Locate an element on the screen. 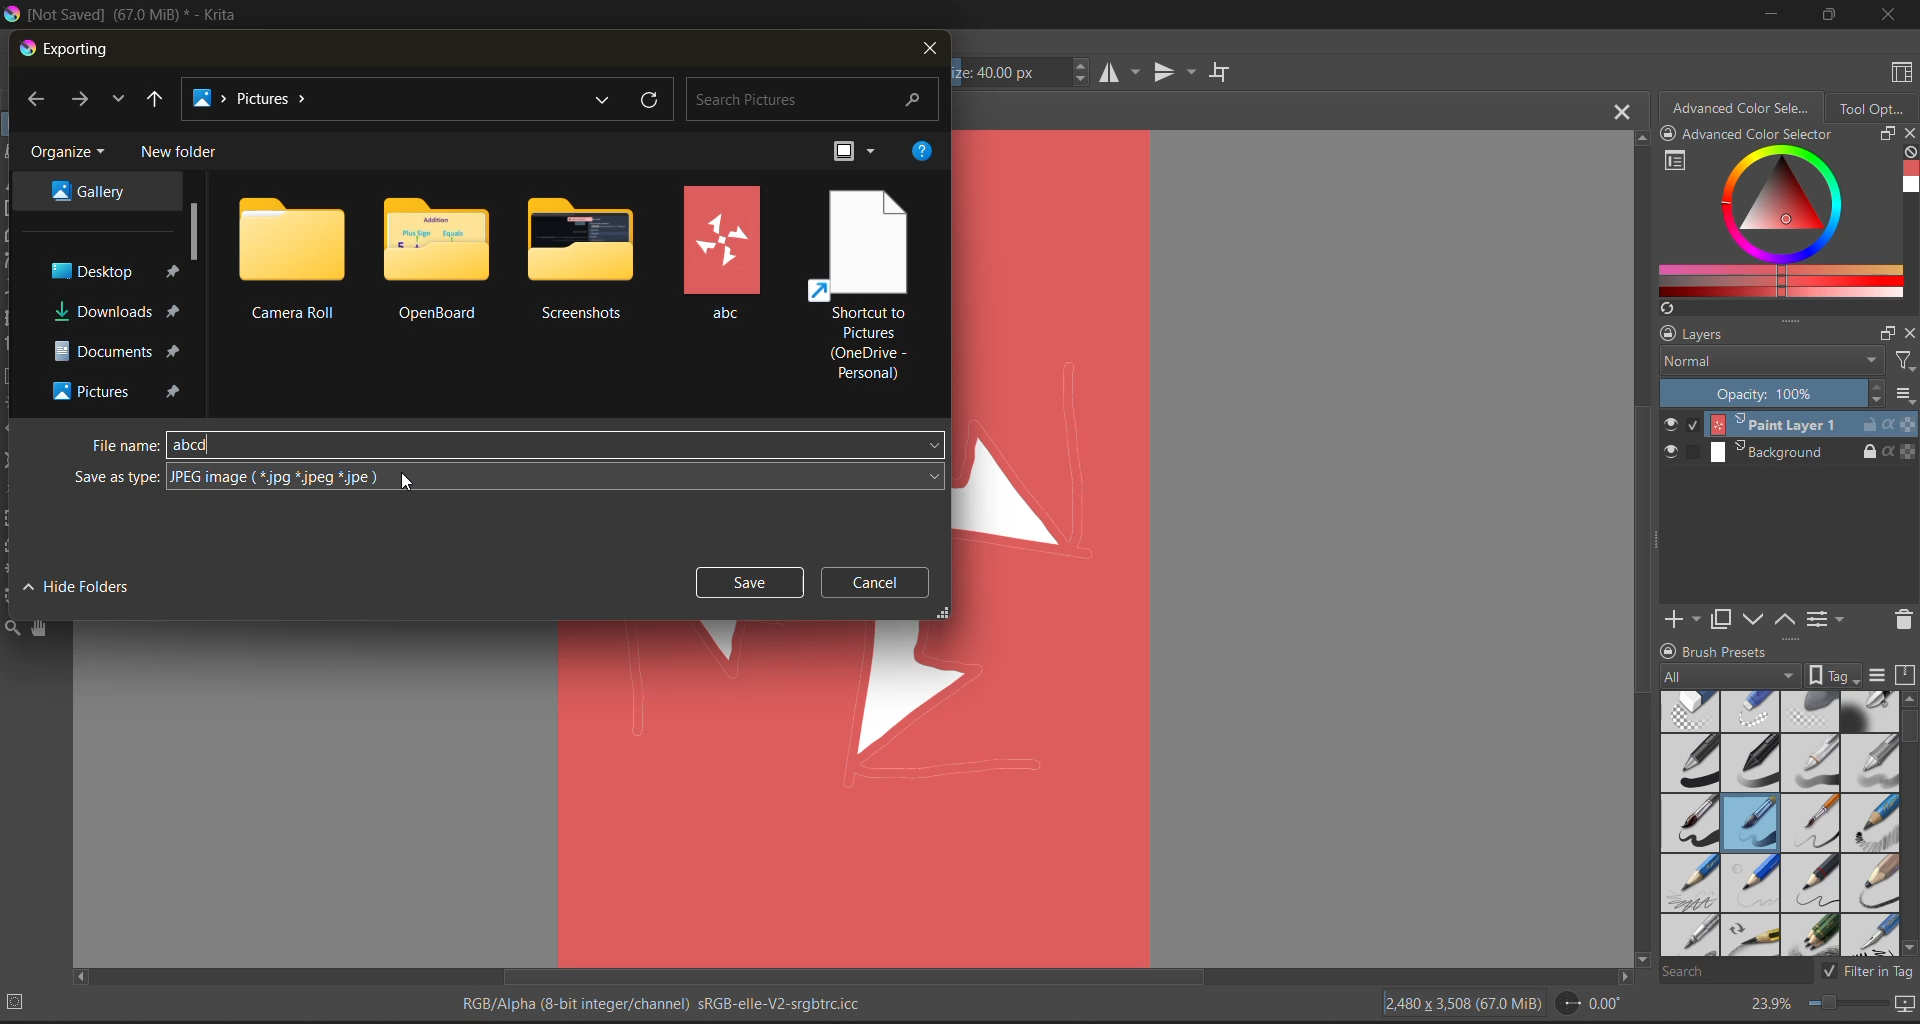 This screenshot has height=1024, width=1920. wrap around mode is located at coordinates (1221, 72).